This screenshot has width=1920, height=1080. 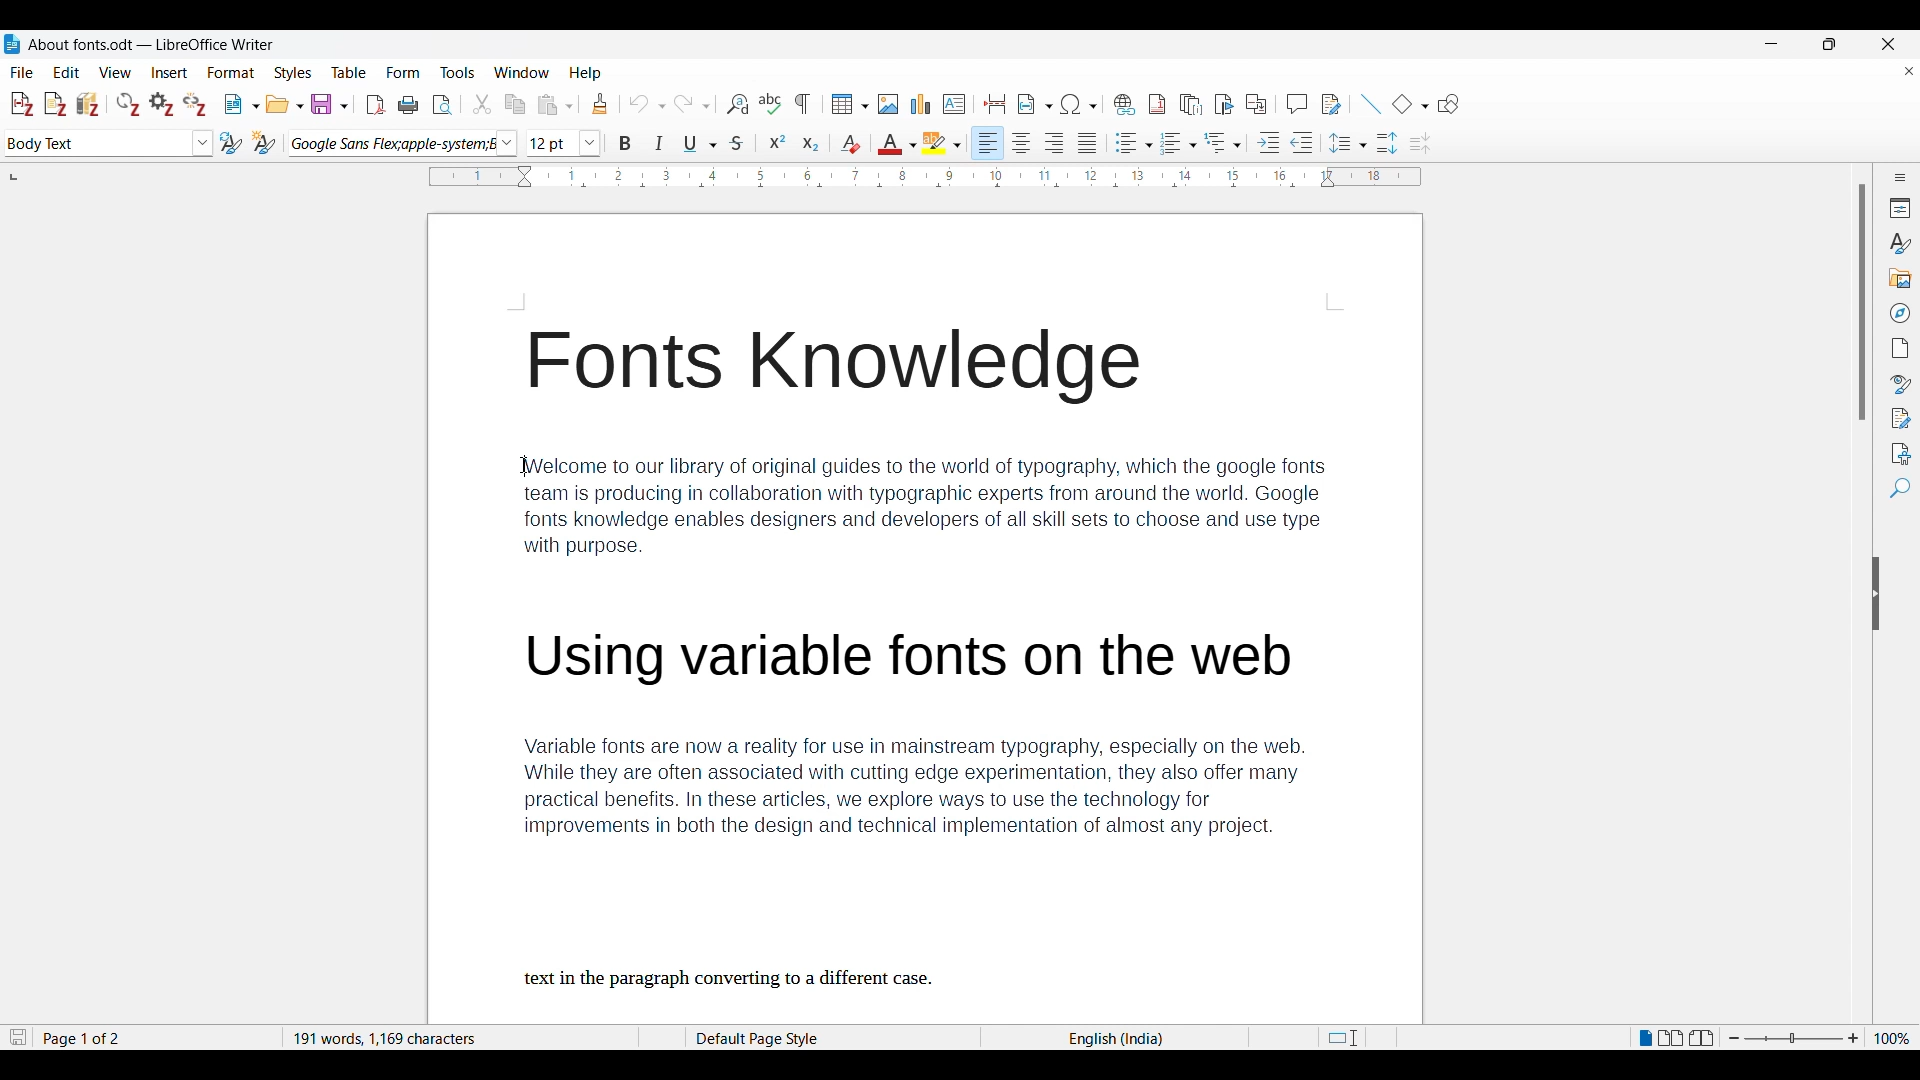 I want to click on Text color options, so click(x=898, y=143).